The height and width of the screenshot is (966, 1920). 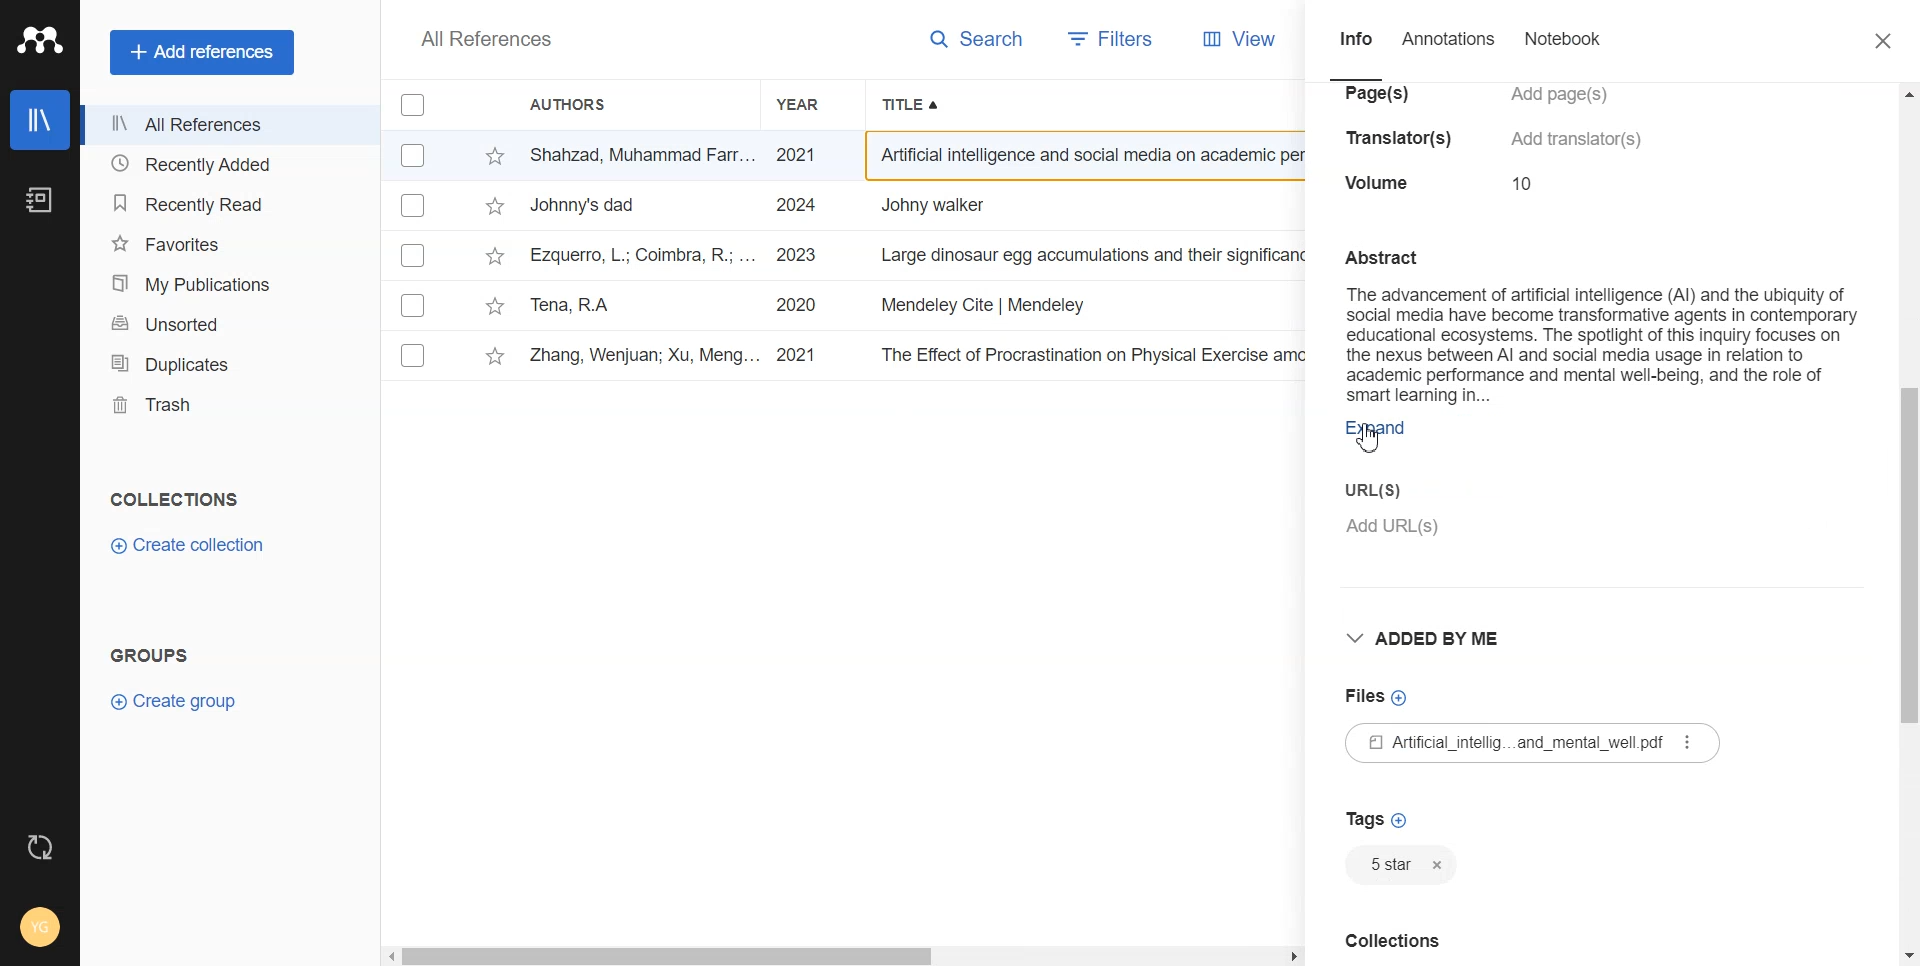 What do you see at coordinates (580, 106) in the screenshot?
I see `Authors` at bounding box center [580, 106].